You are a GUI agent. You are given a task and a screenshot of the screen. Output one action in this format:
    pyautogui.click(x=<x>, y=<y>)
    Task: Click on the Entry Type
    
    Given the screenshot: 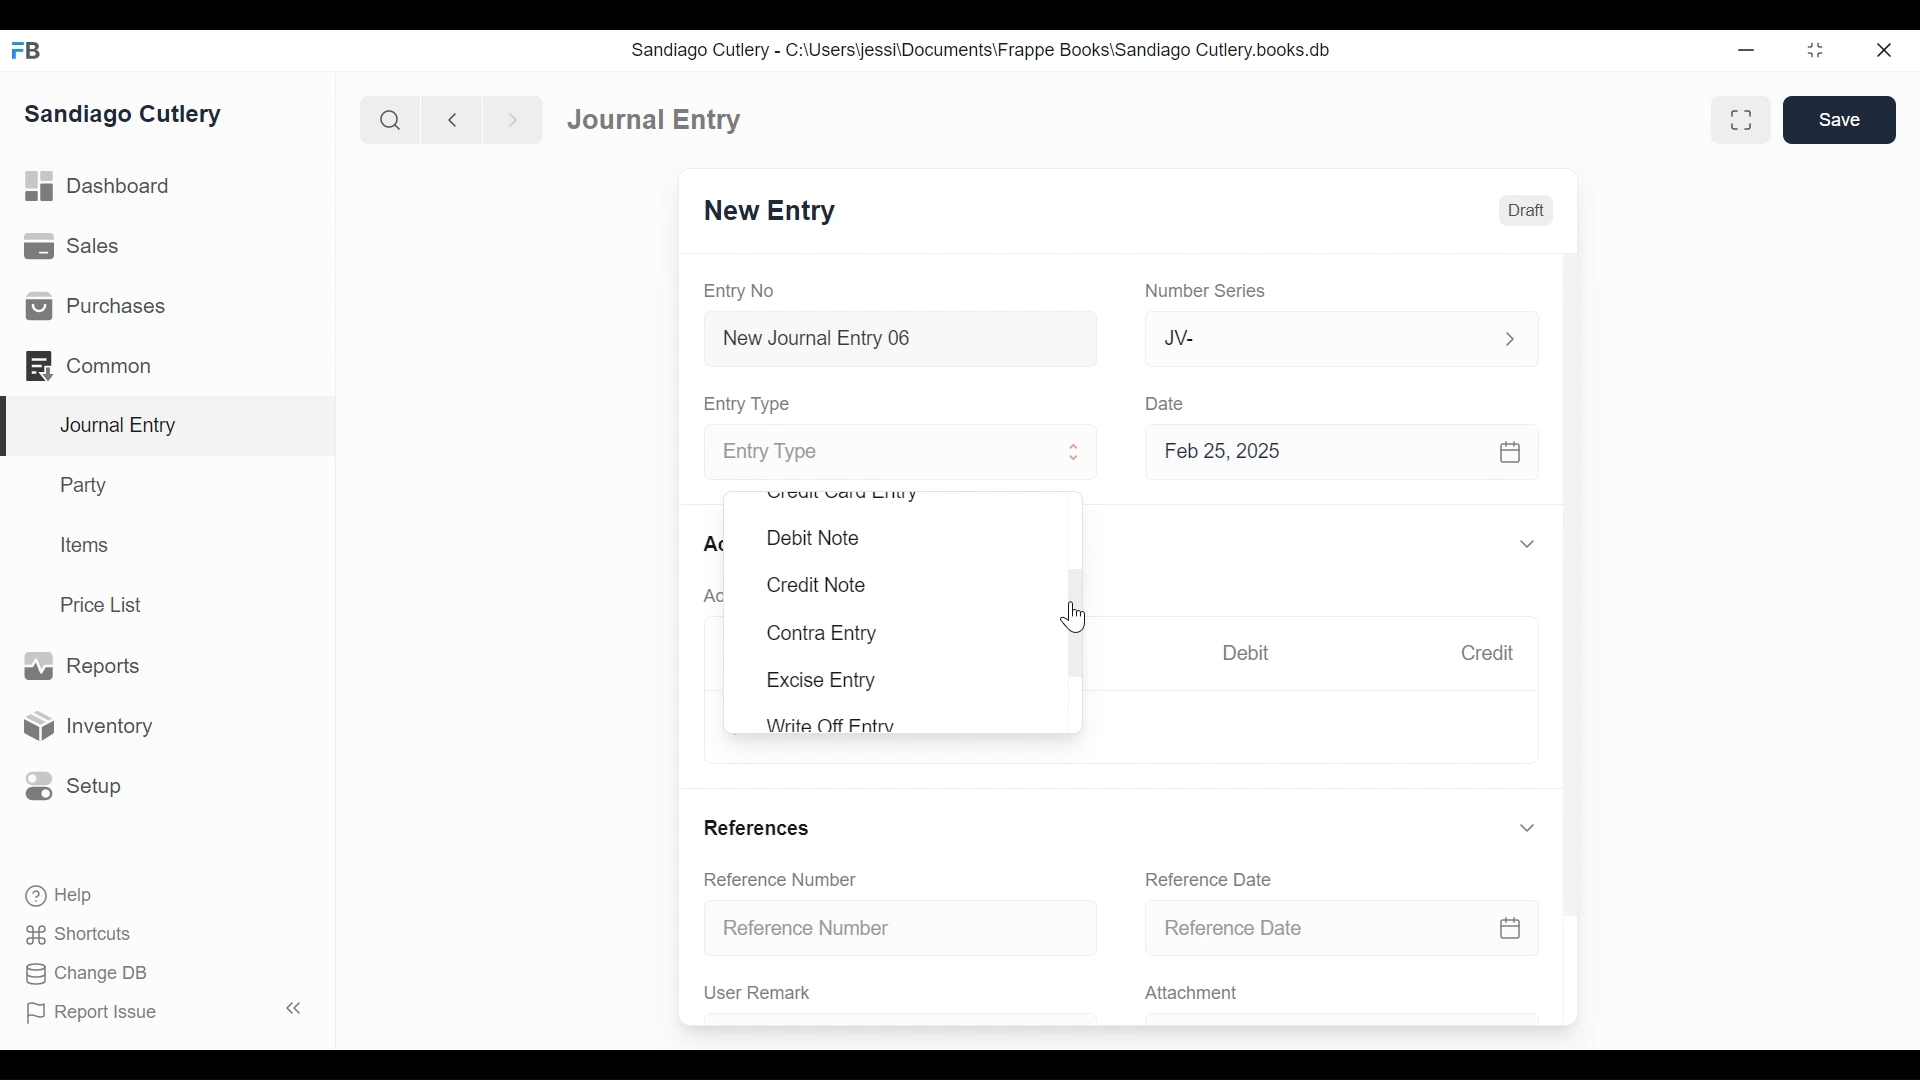 What is the action you would take?
    pyautogui.click(x=750, y=404)
    